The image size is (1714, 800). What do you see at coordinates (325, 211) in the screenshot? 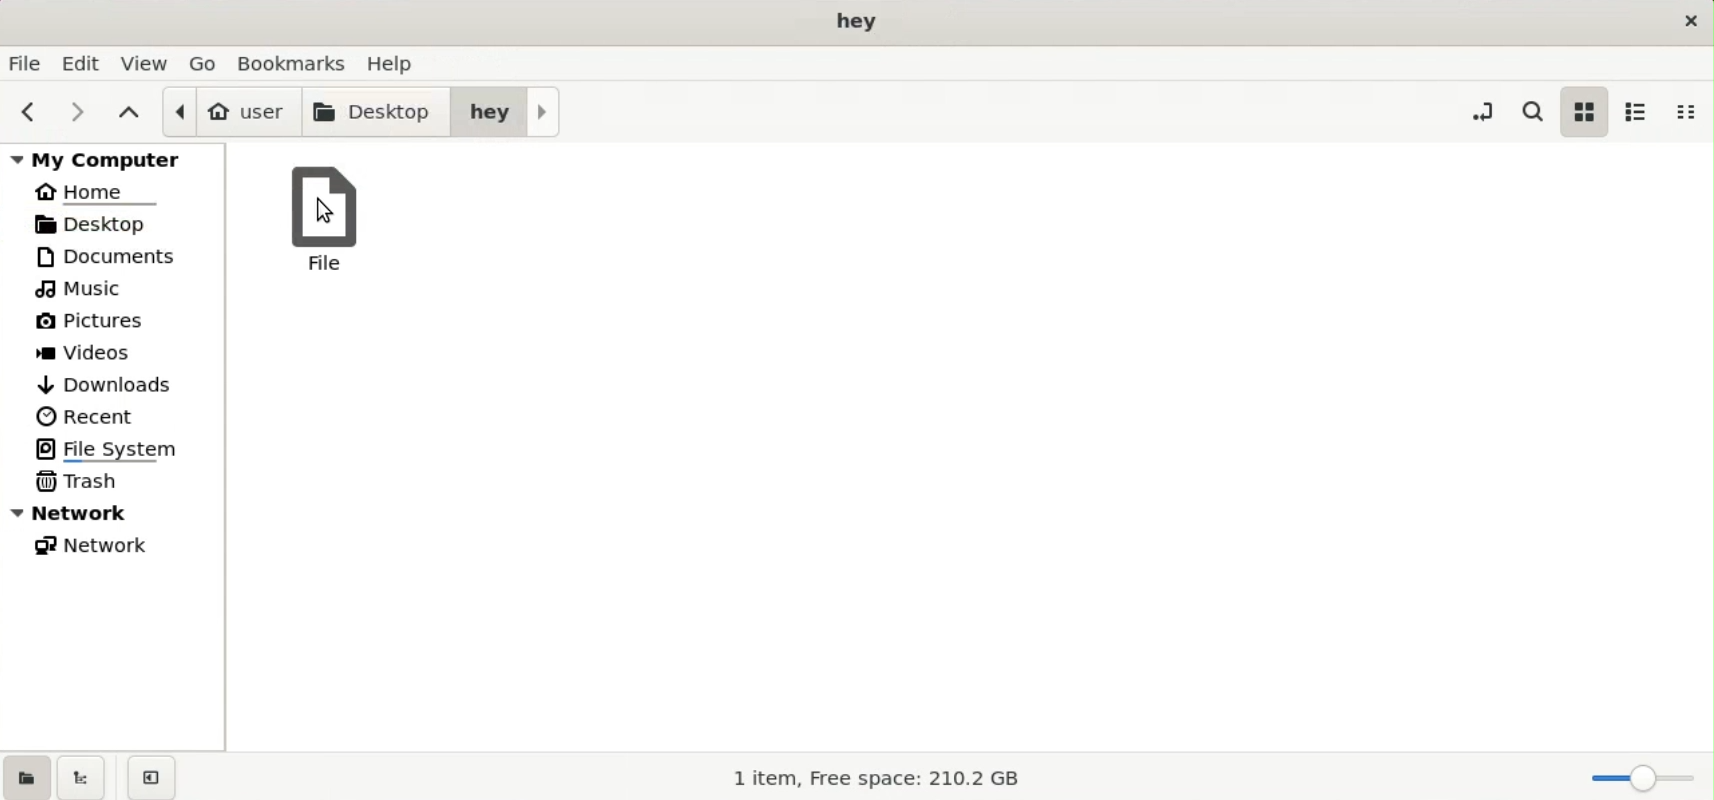
I see `cursor` at bounding box center [325, 211].